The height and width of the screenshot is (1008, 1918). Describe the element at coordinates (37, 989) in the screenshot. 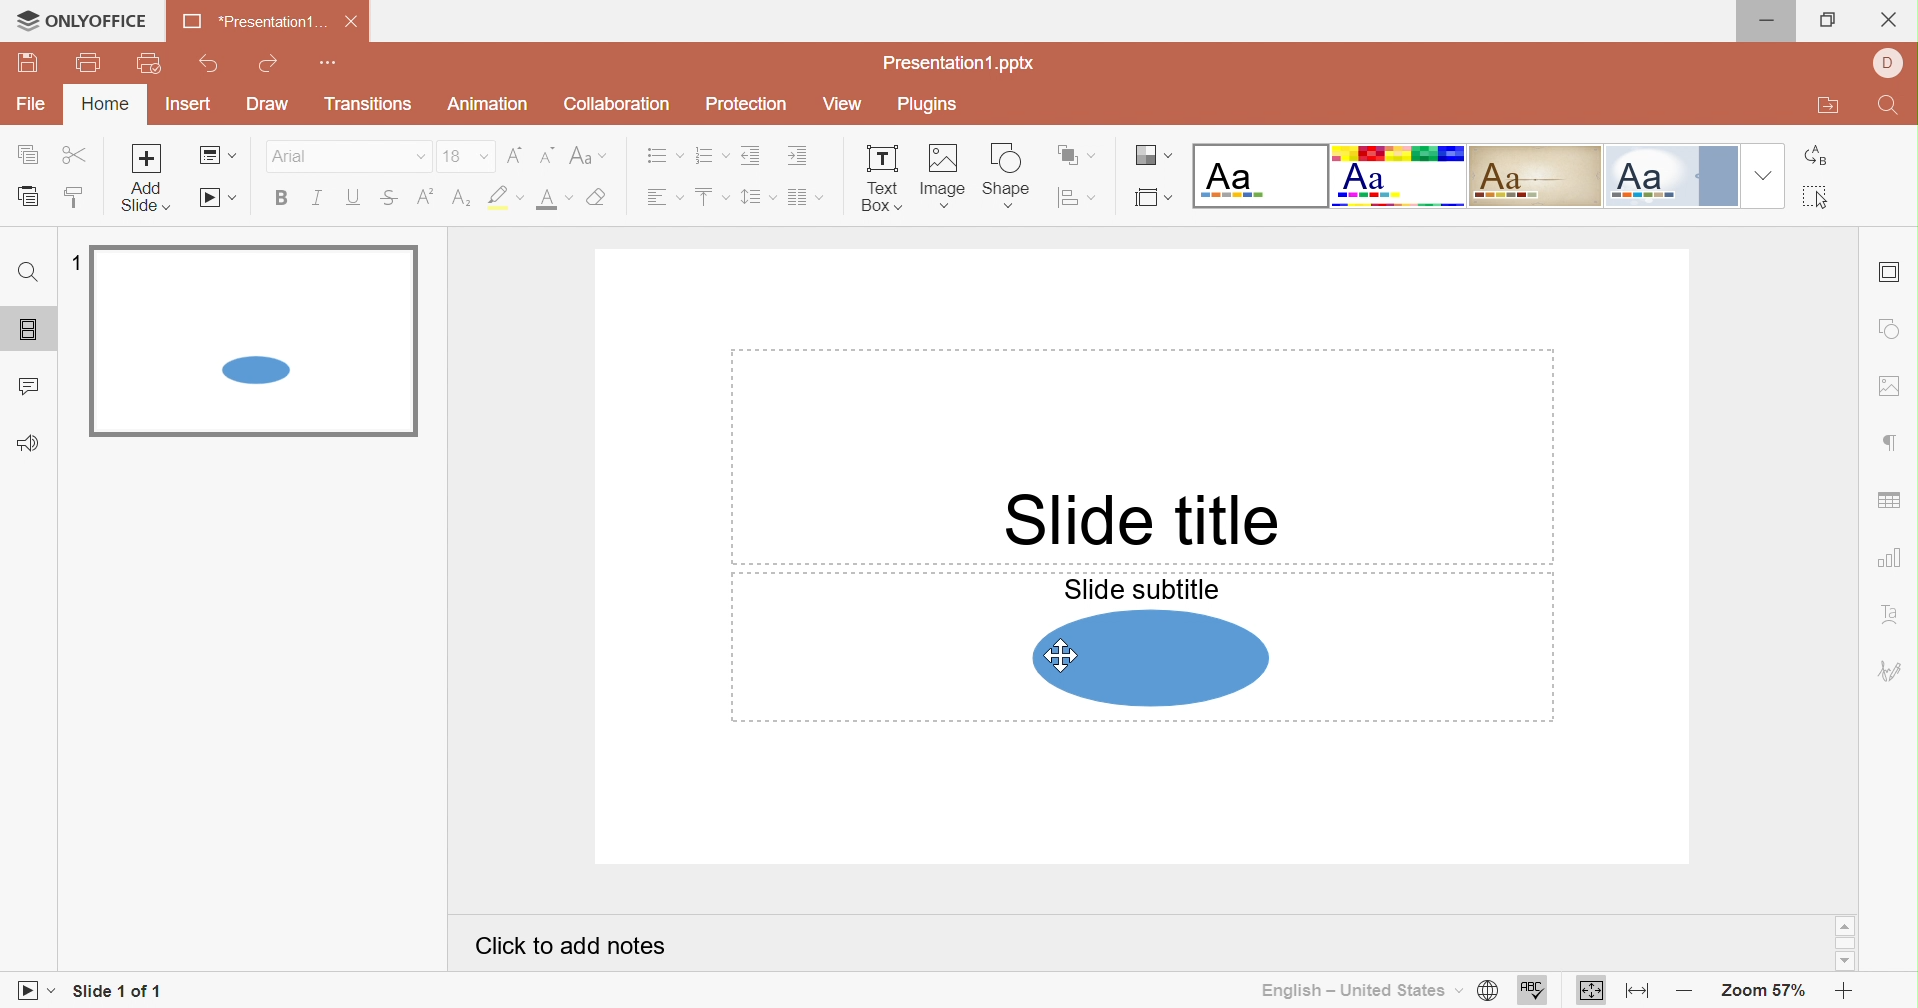

I see `Start slideshow` at that location.